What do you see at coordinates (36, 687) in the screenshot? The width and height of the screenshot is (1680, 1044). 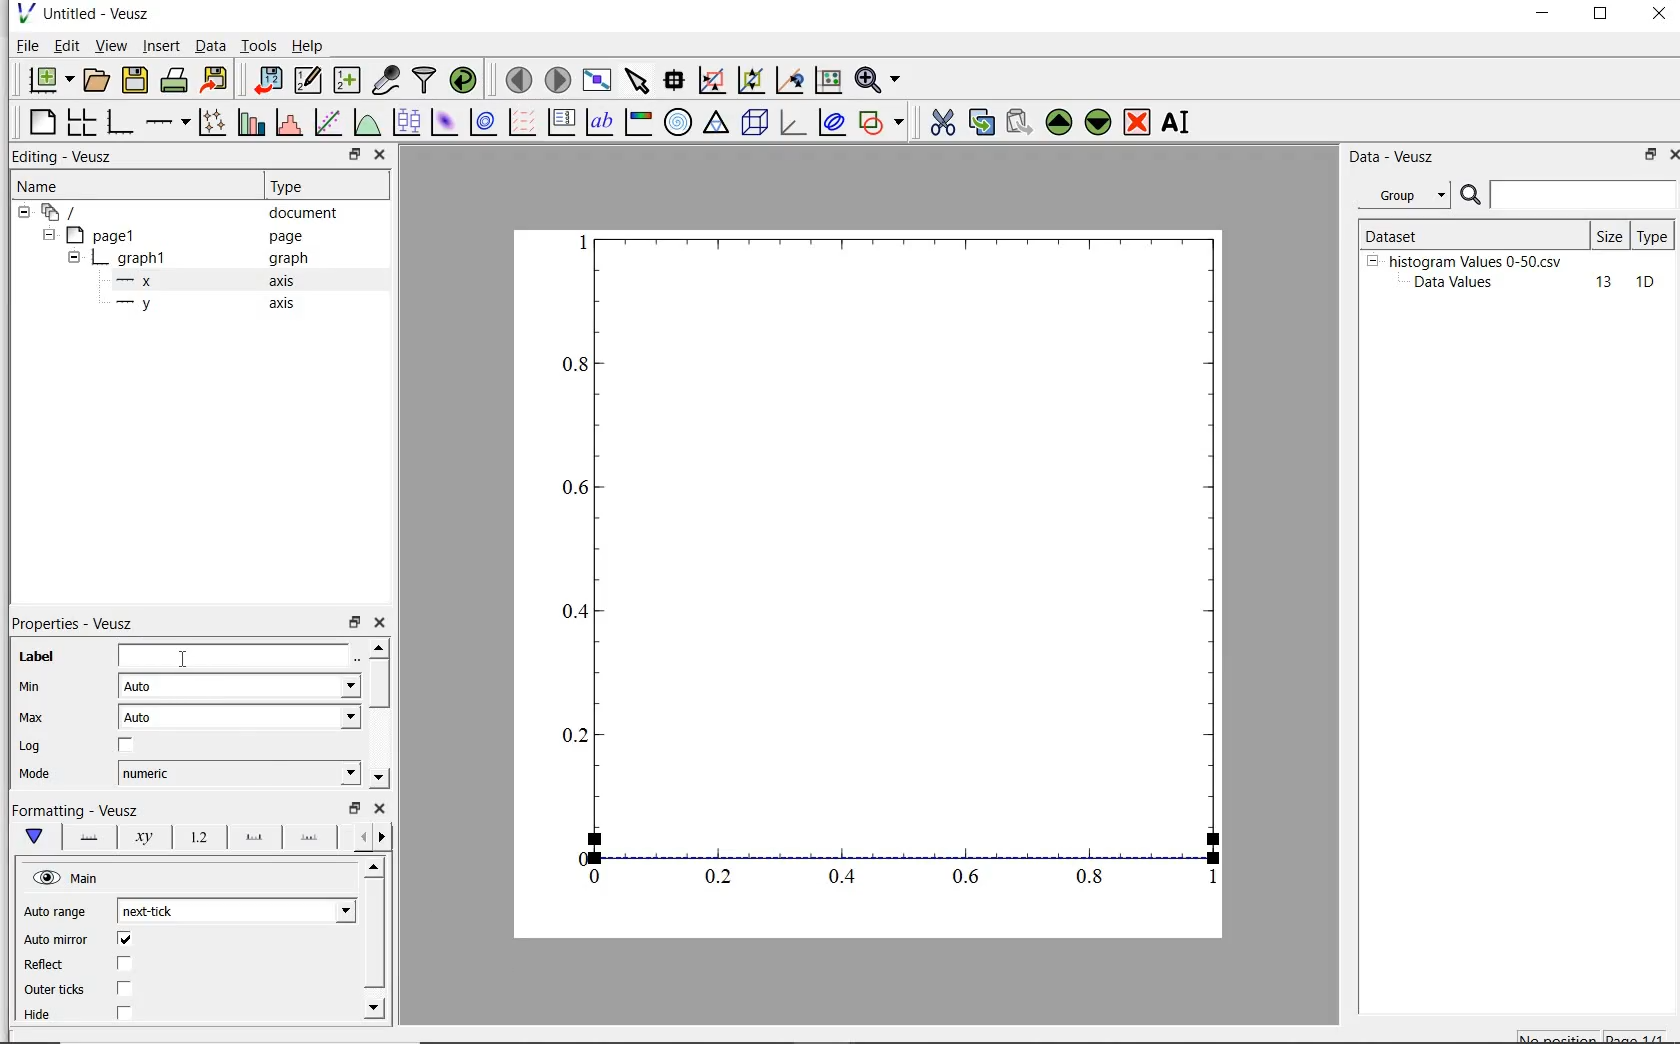 I see `min` at bounding box center [36, 687].